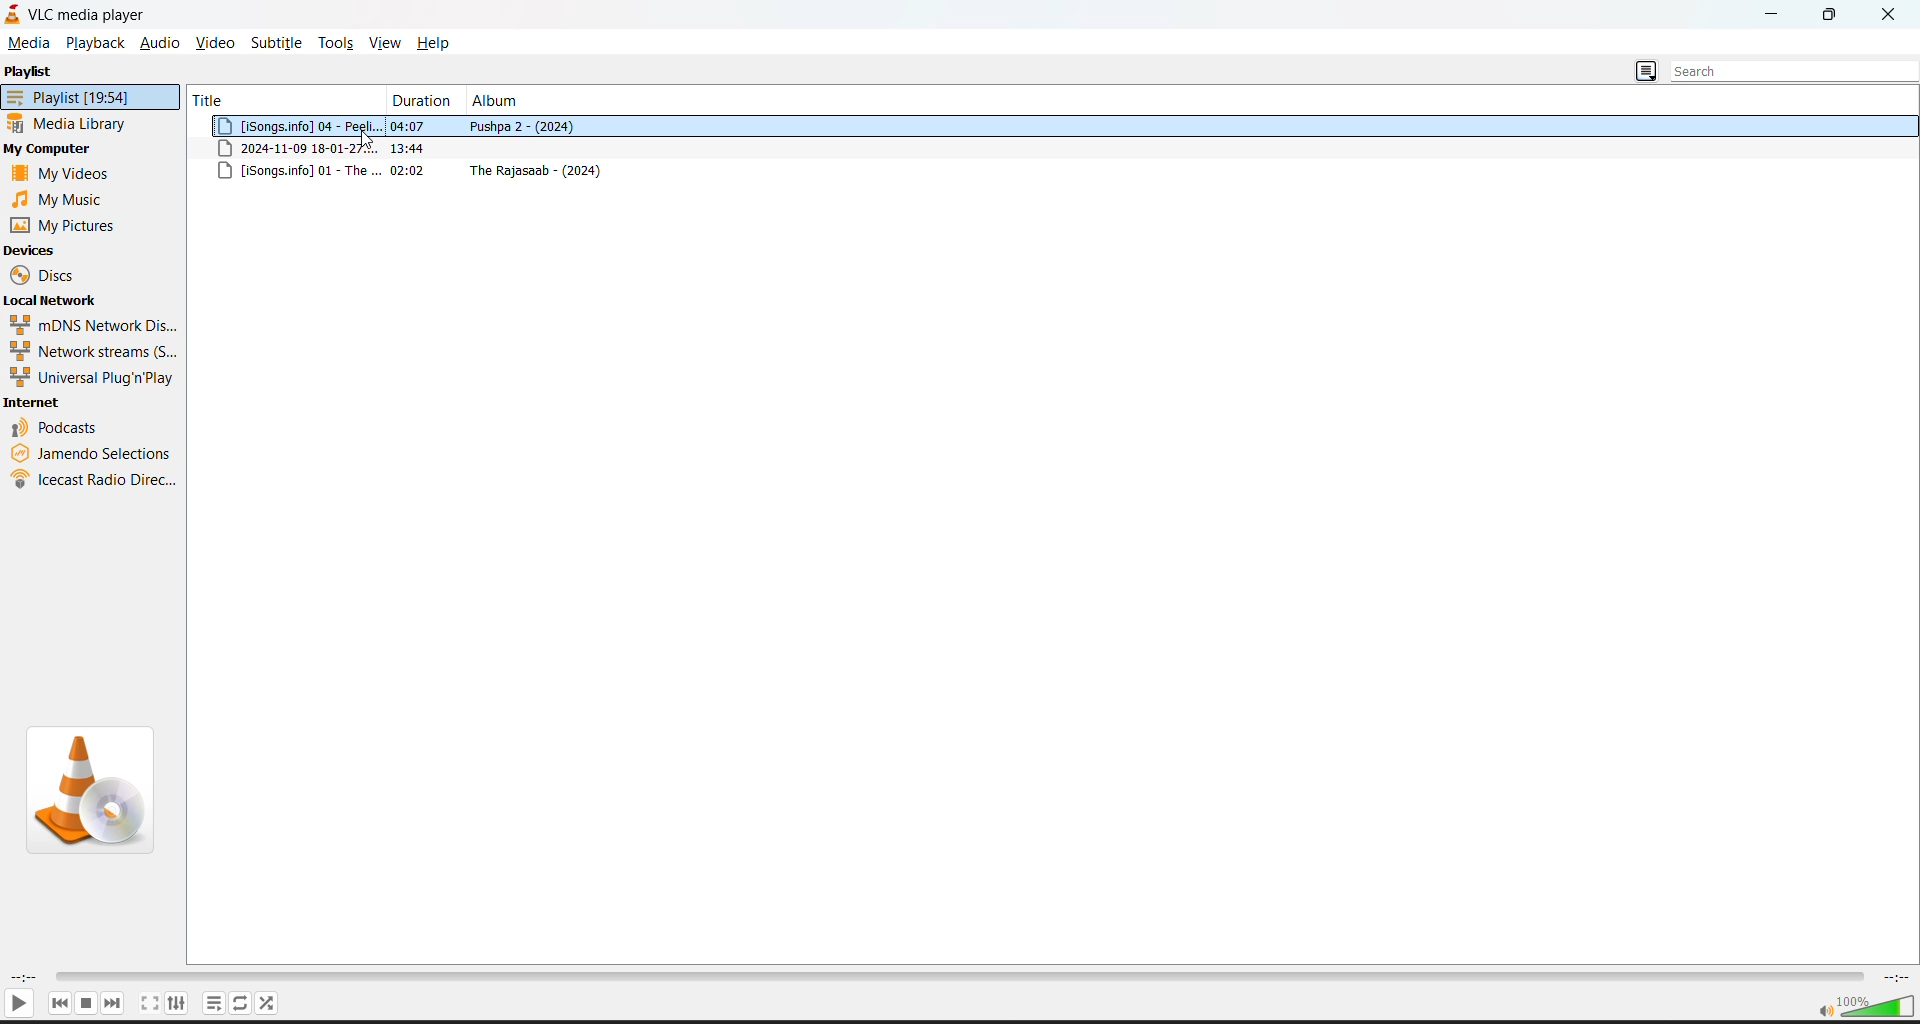  What do you see at coordinates (106, 18) in the screenshot?
I see `VLC media player` at bounding box center [106, 18].